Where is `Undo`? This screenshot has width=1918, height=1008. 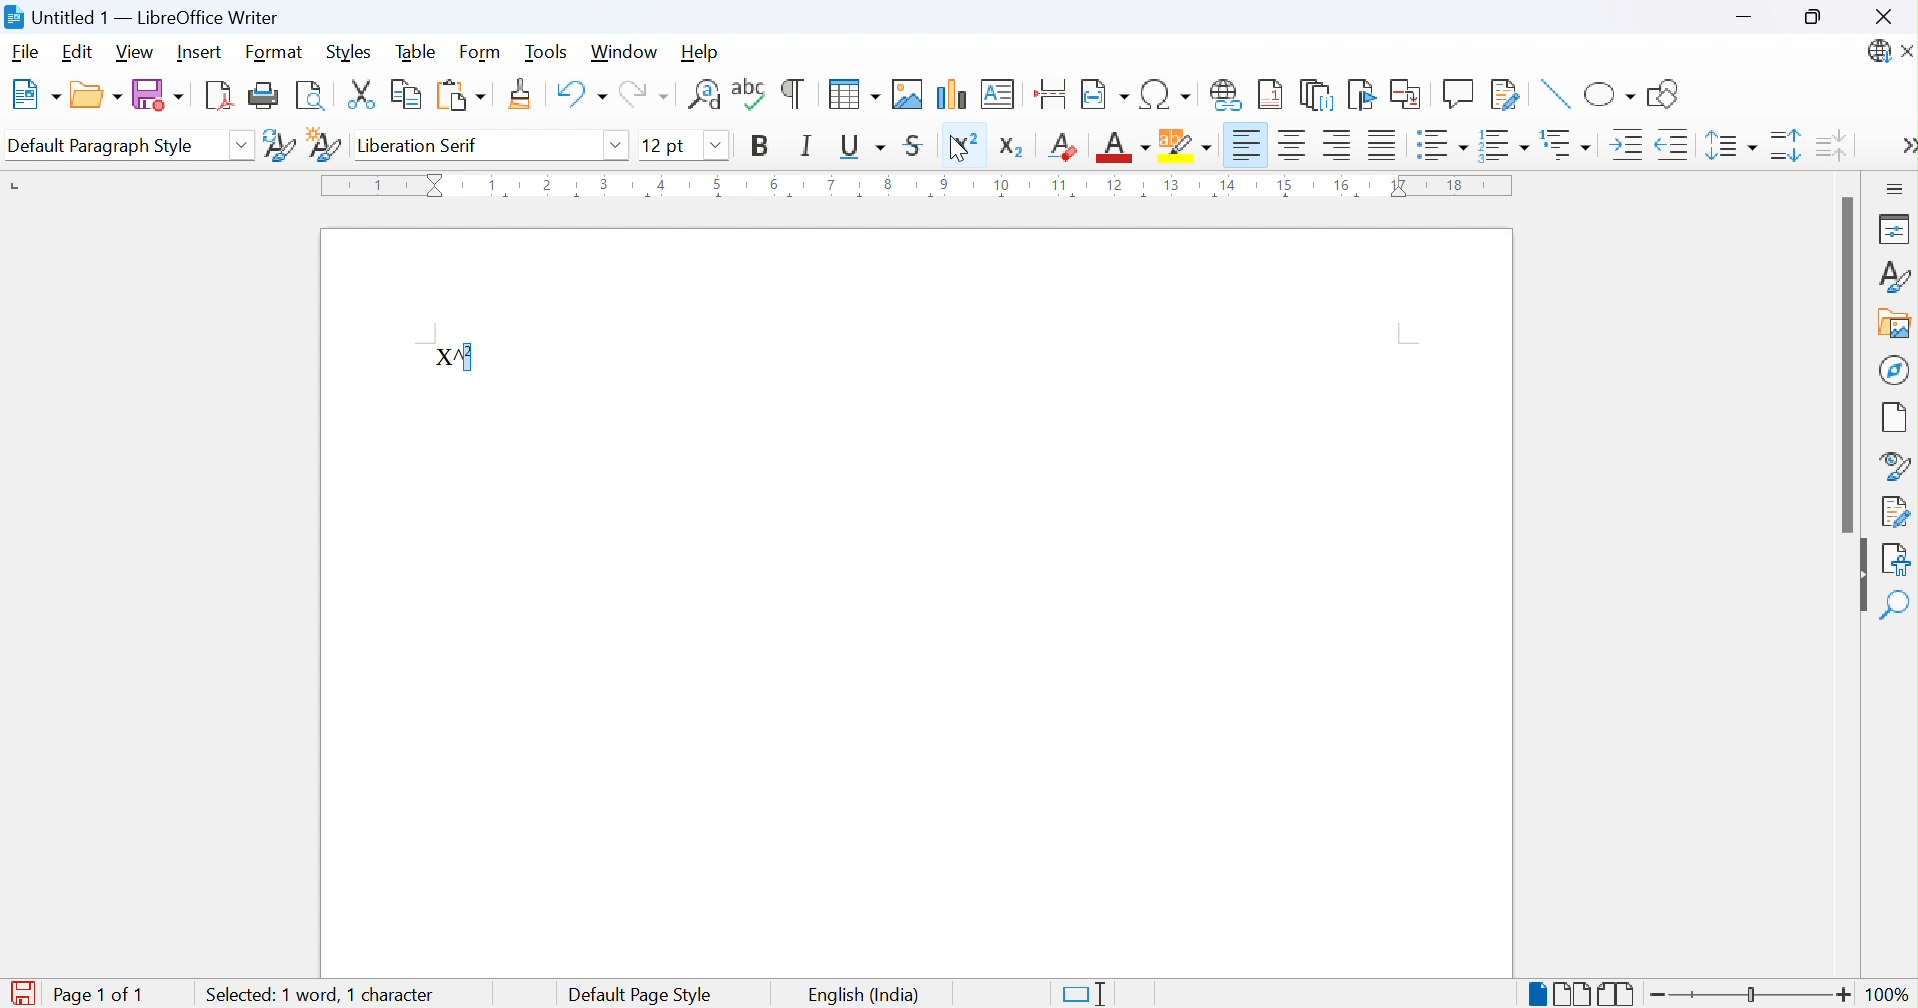
Undo is located at coordinates (579, 94).